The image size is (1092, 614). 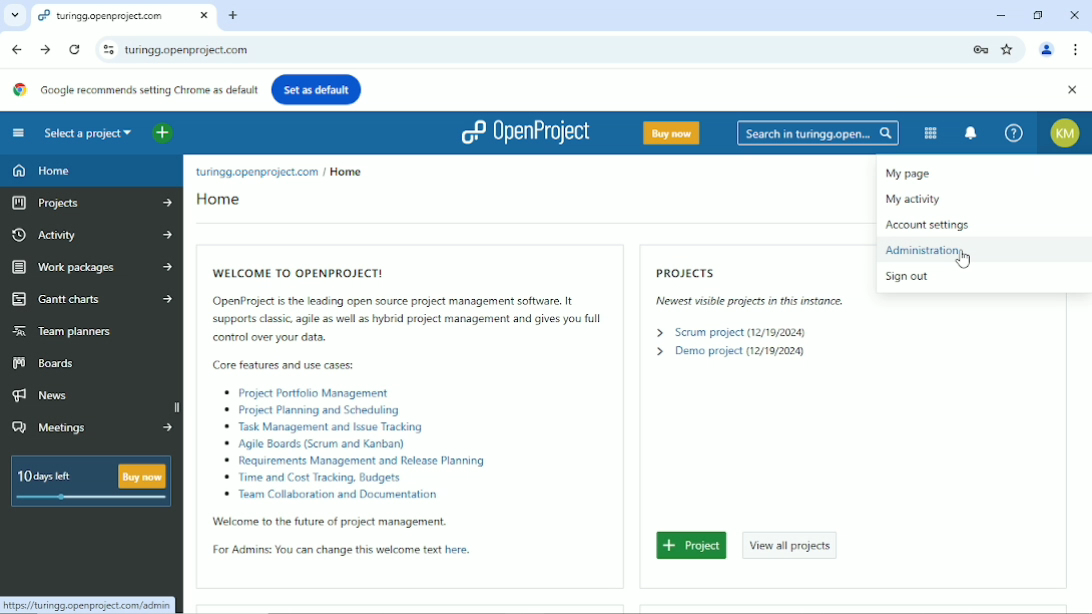 I want to click on Meetings, so click(x=95, y=429).